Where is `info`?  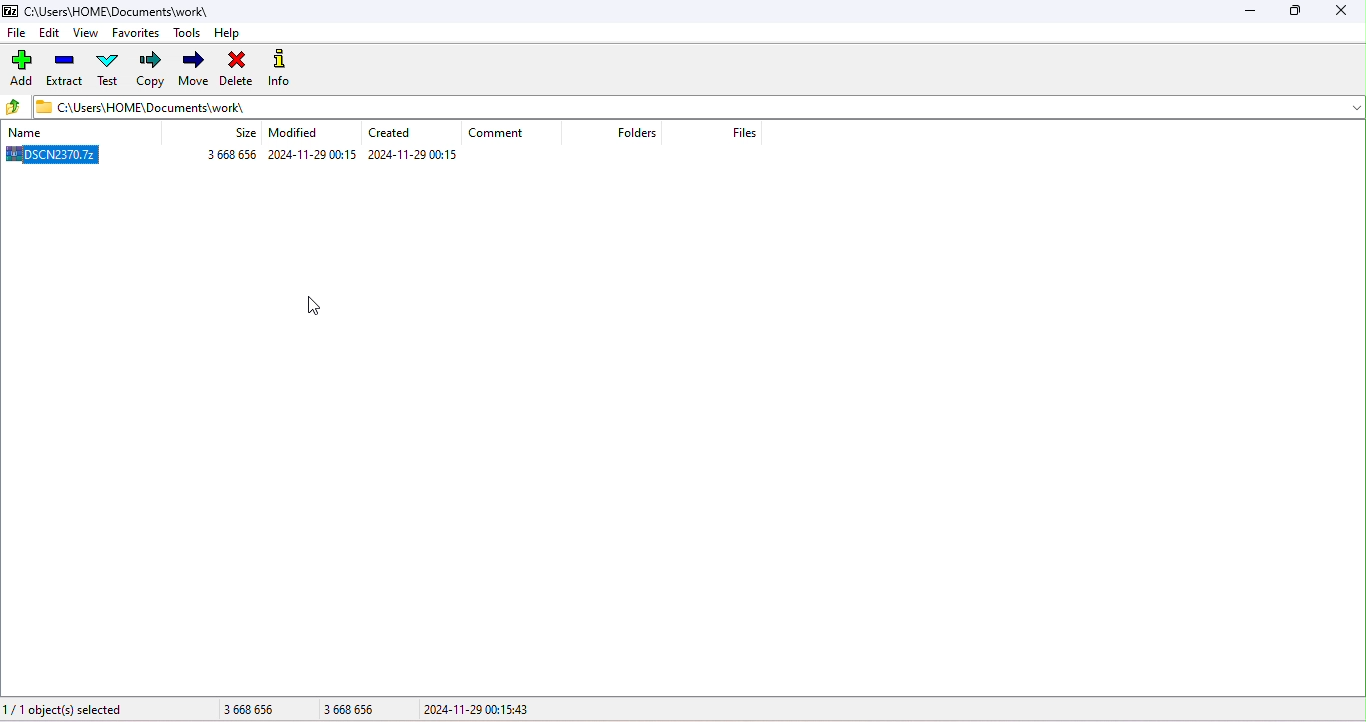 info is located at coordinates (283, 67).